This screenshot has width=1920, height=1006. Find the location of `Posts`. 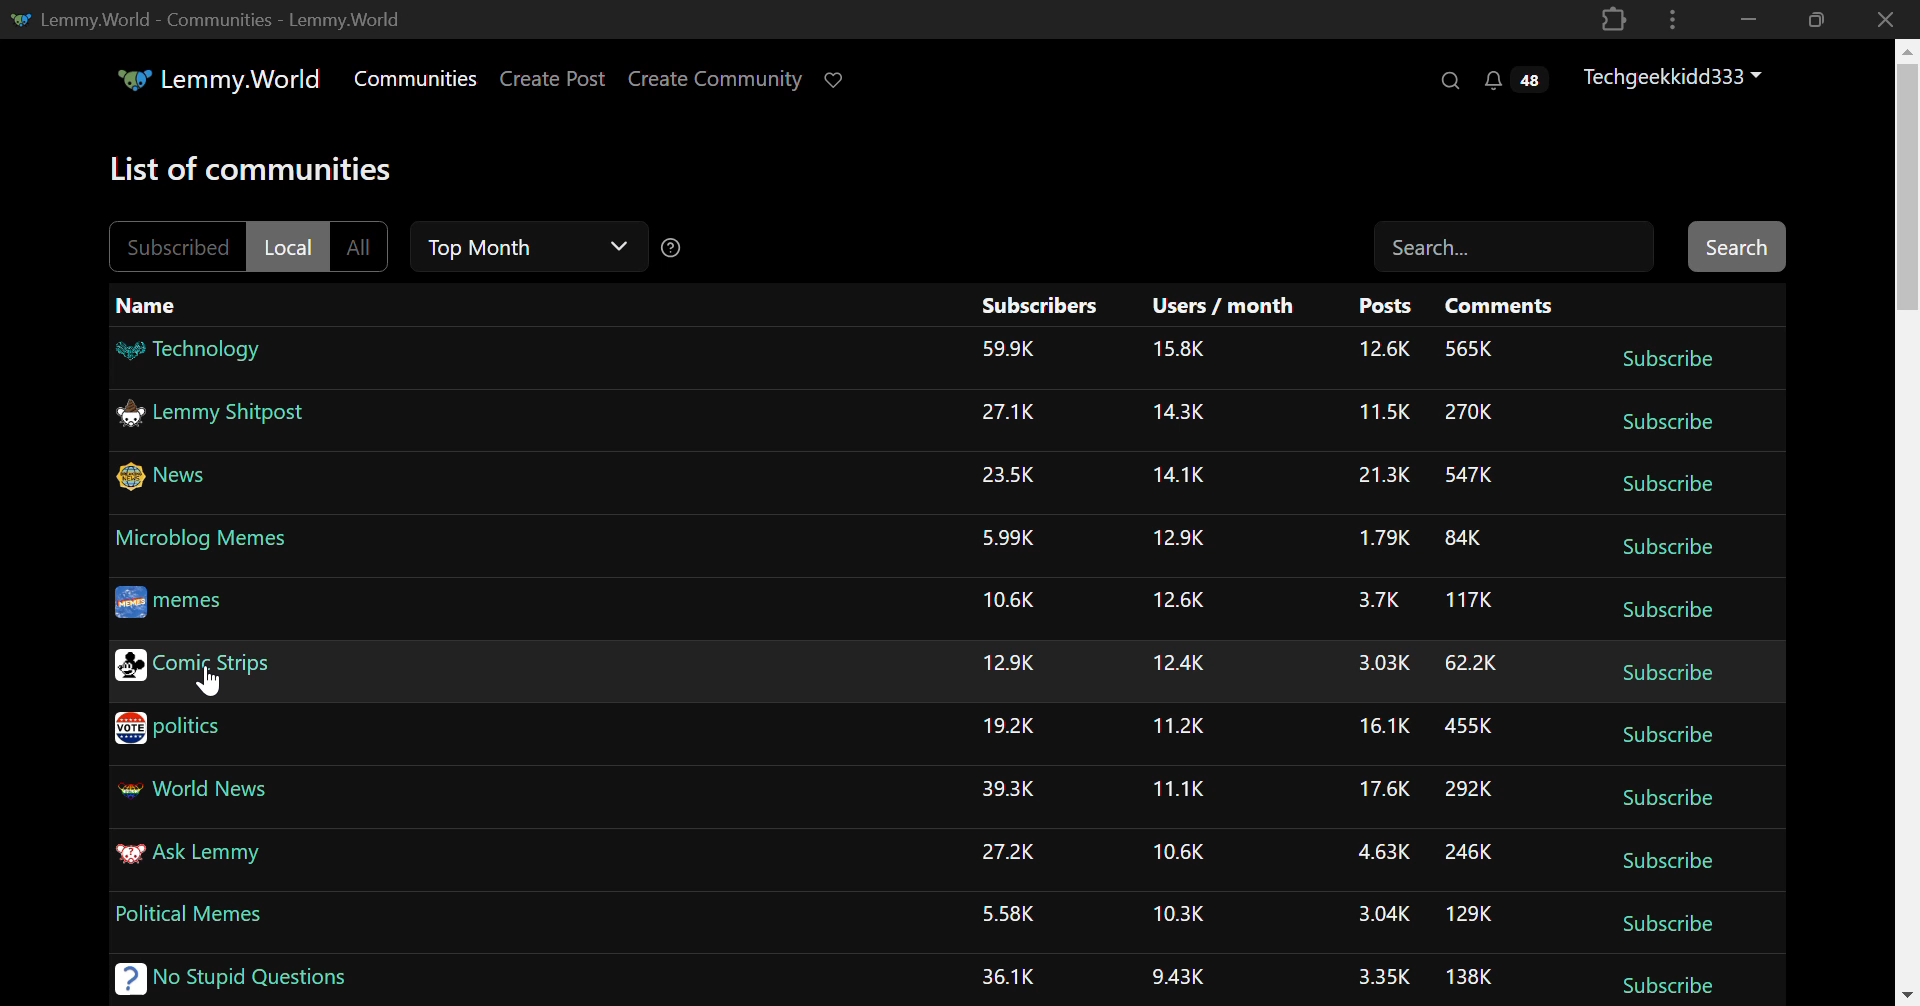

Posts is located at coordinates (1385, 305).